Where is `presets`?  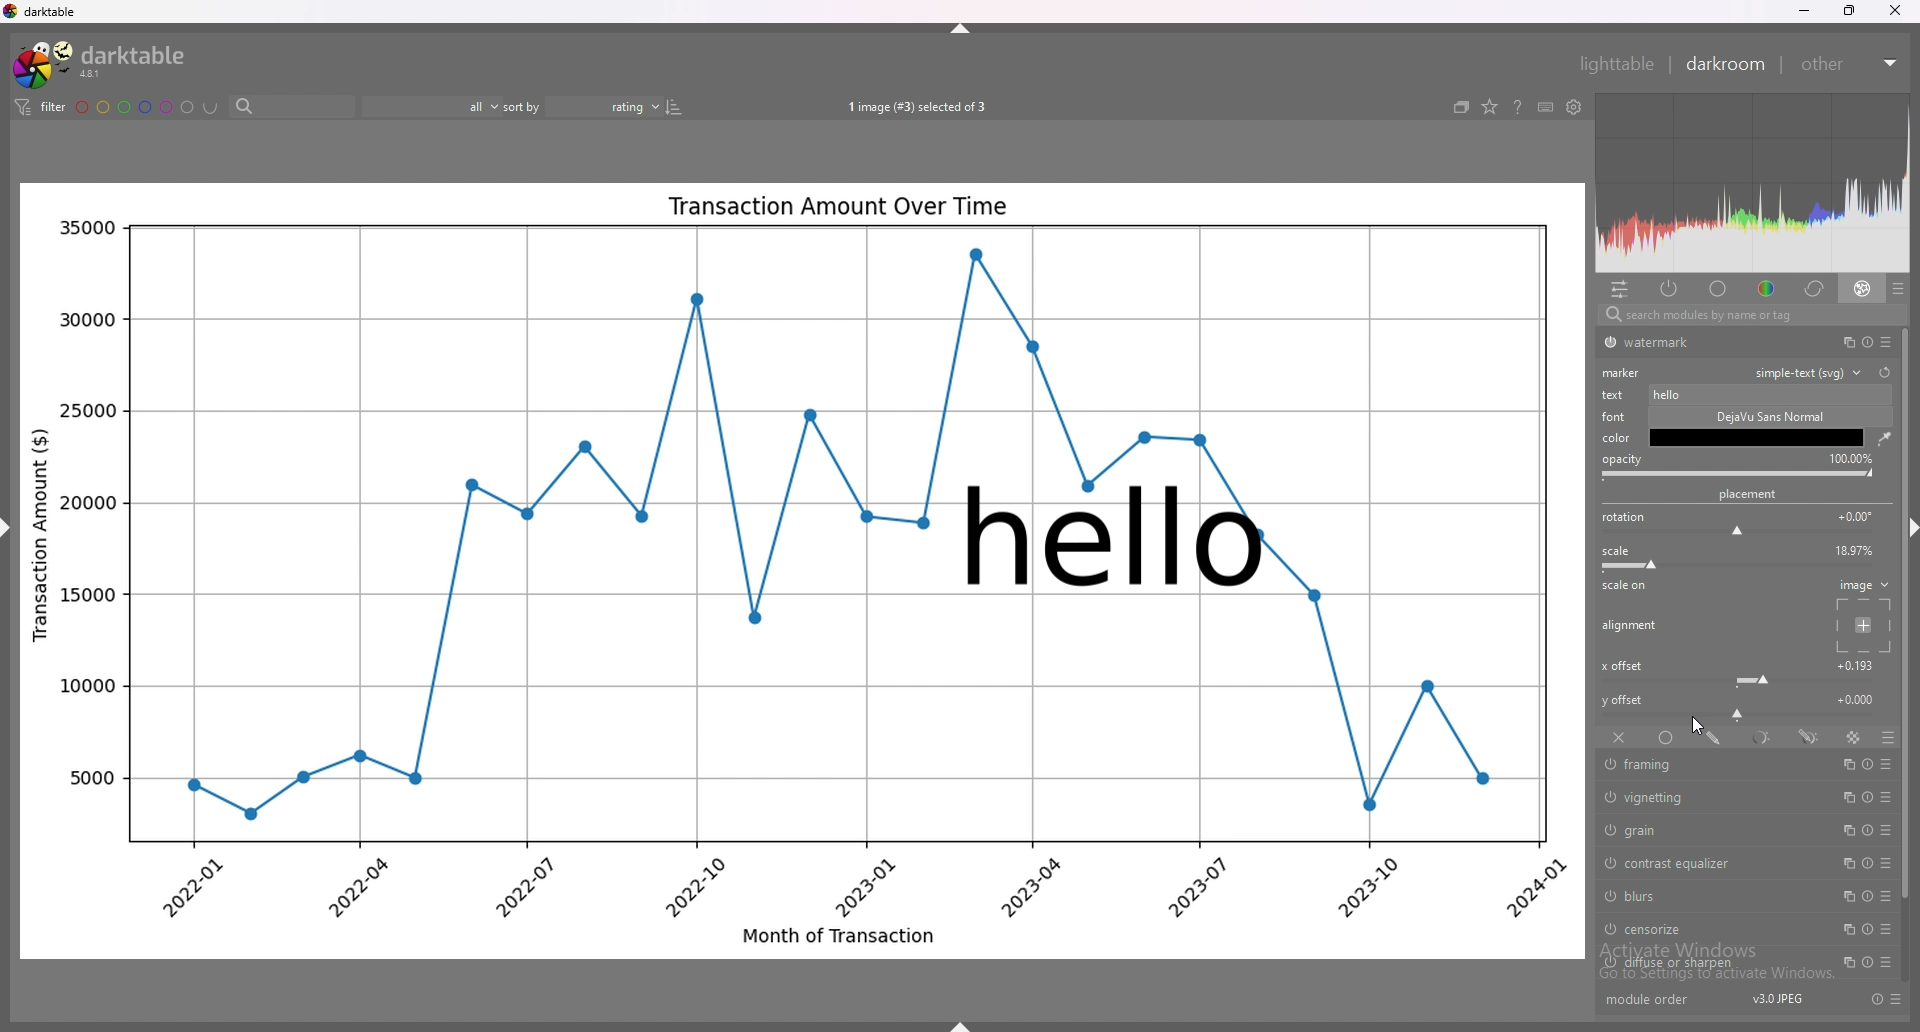 presets is located at coordinates (1896, 999).